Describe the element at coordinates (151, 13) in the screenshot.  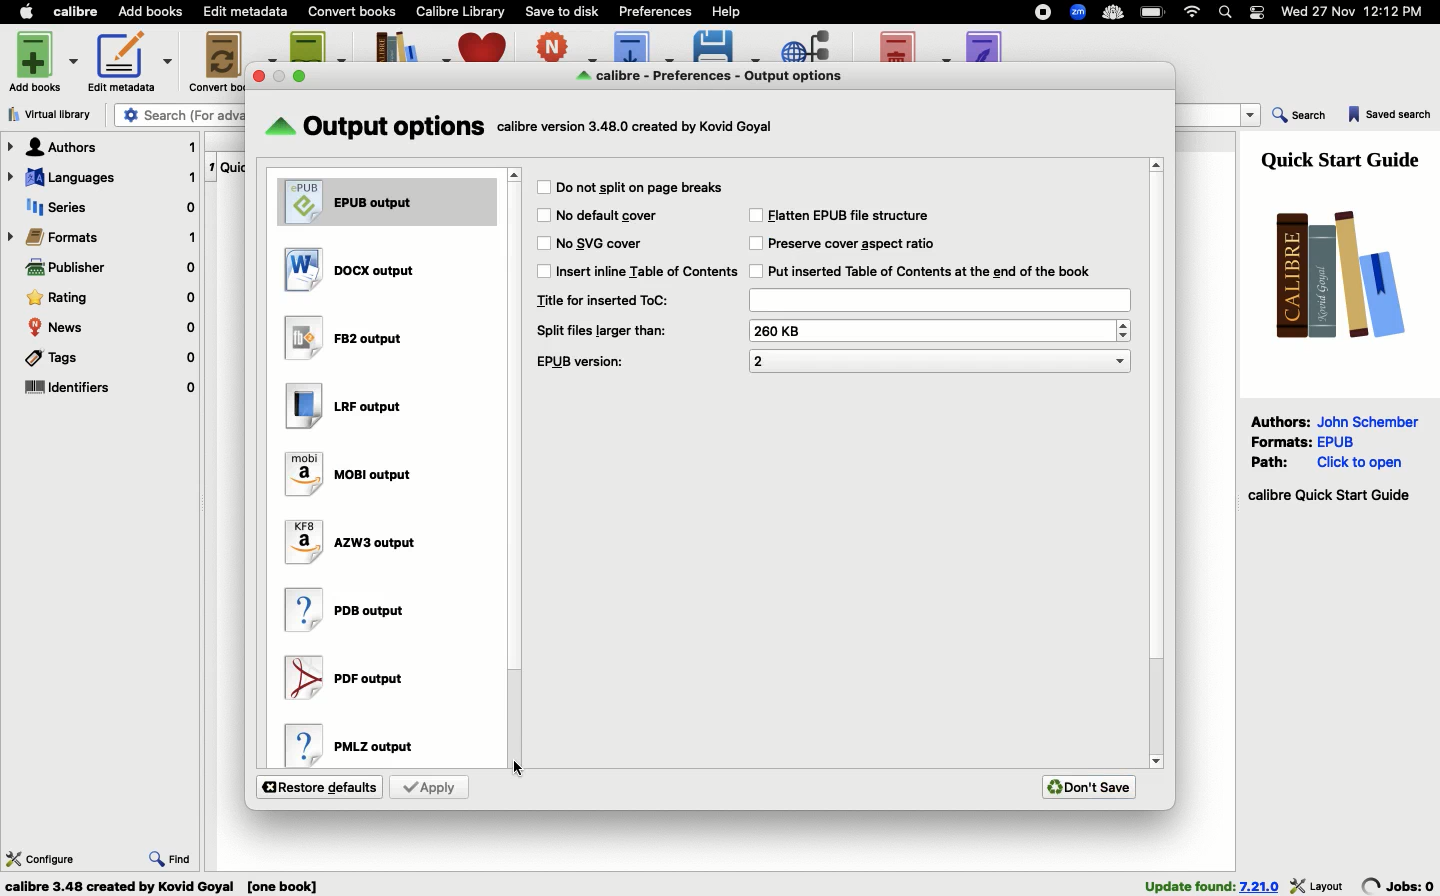
I see `Add books` at that location.